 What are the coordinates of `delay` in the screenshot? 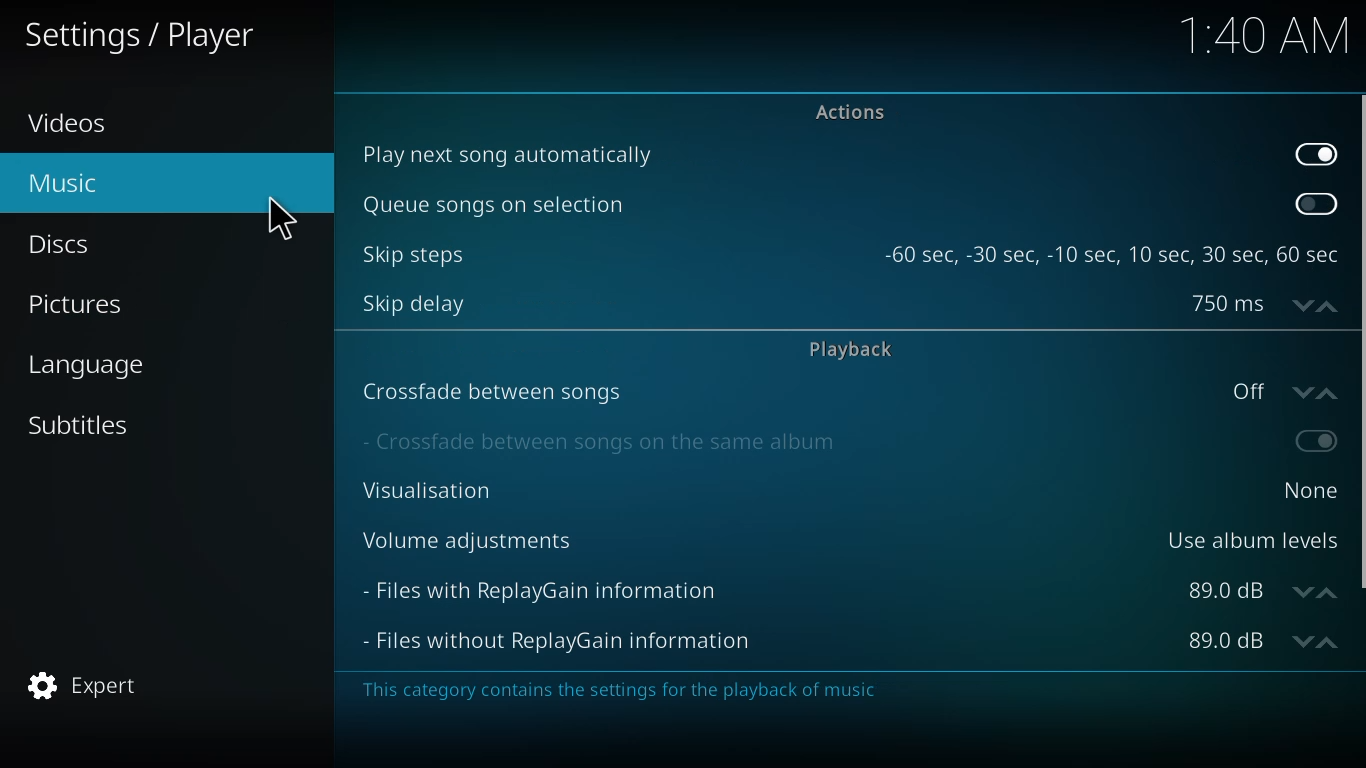 It's located at (1255, 303).